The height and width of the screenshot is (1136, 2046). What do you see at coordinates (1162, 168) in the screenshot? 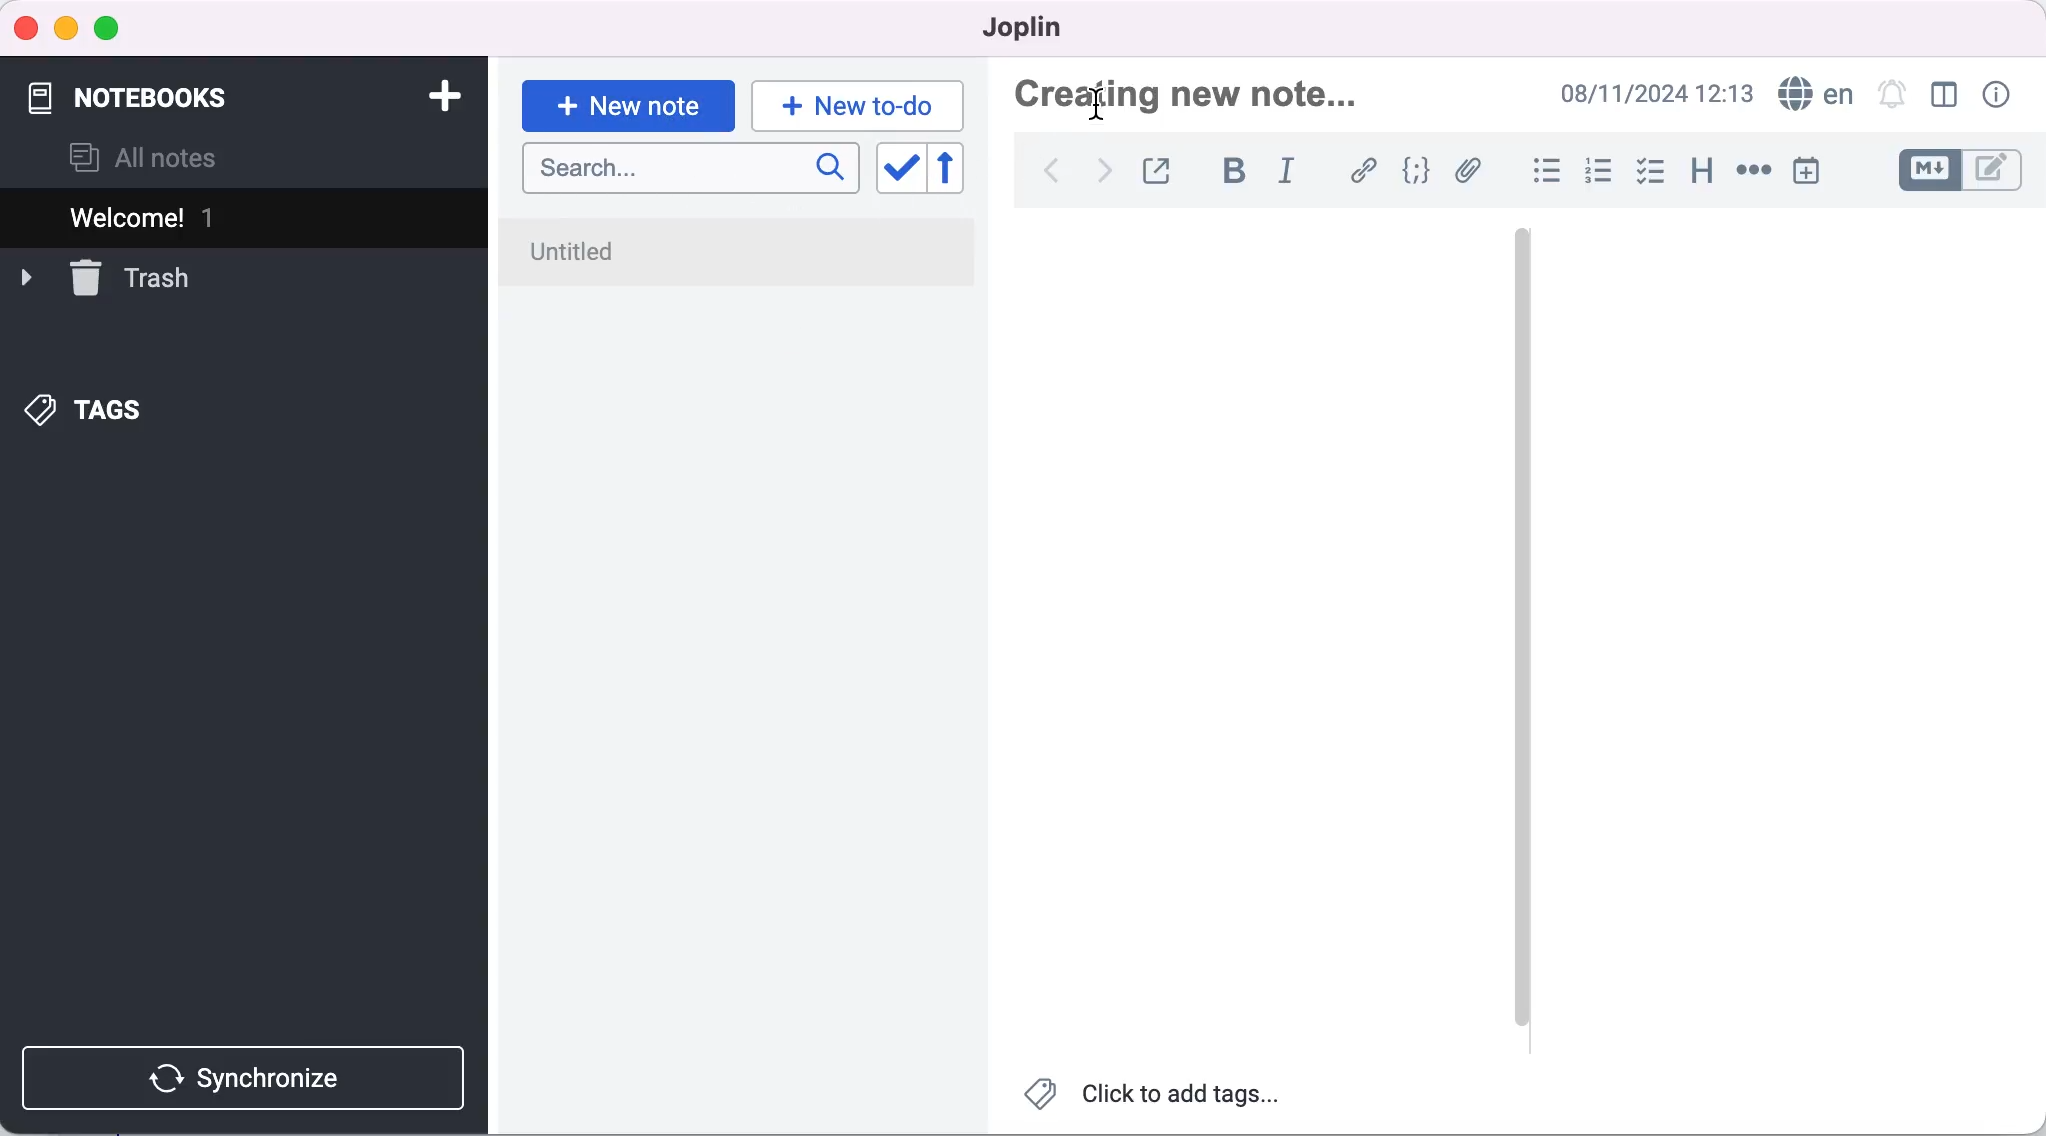
I see `toggle external editing` at bounding box center [1162, 168].